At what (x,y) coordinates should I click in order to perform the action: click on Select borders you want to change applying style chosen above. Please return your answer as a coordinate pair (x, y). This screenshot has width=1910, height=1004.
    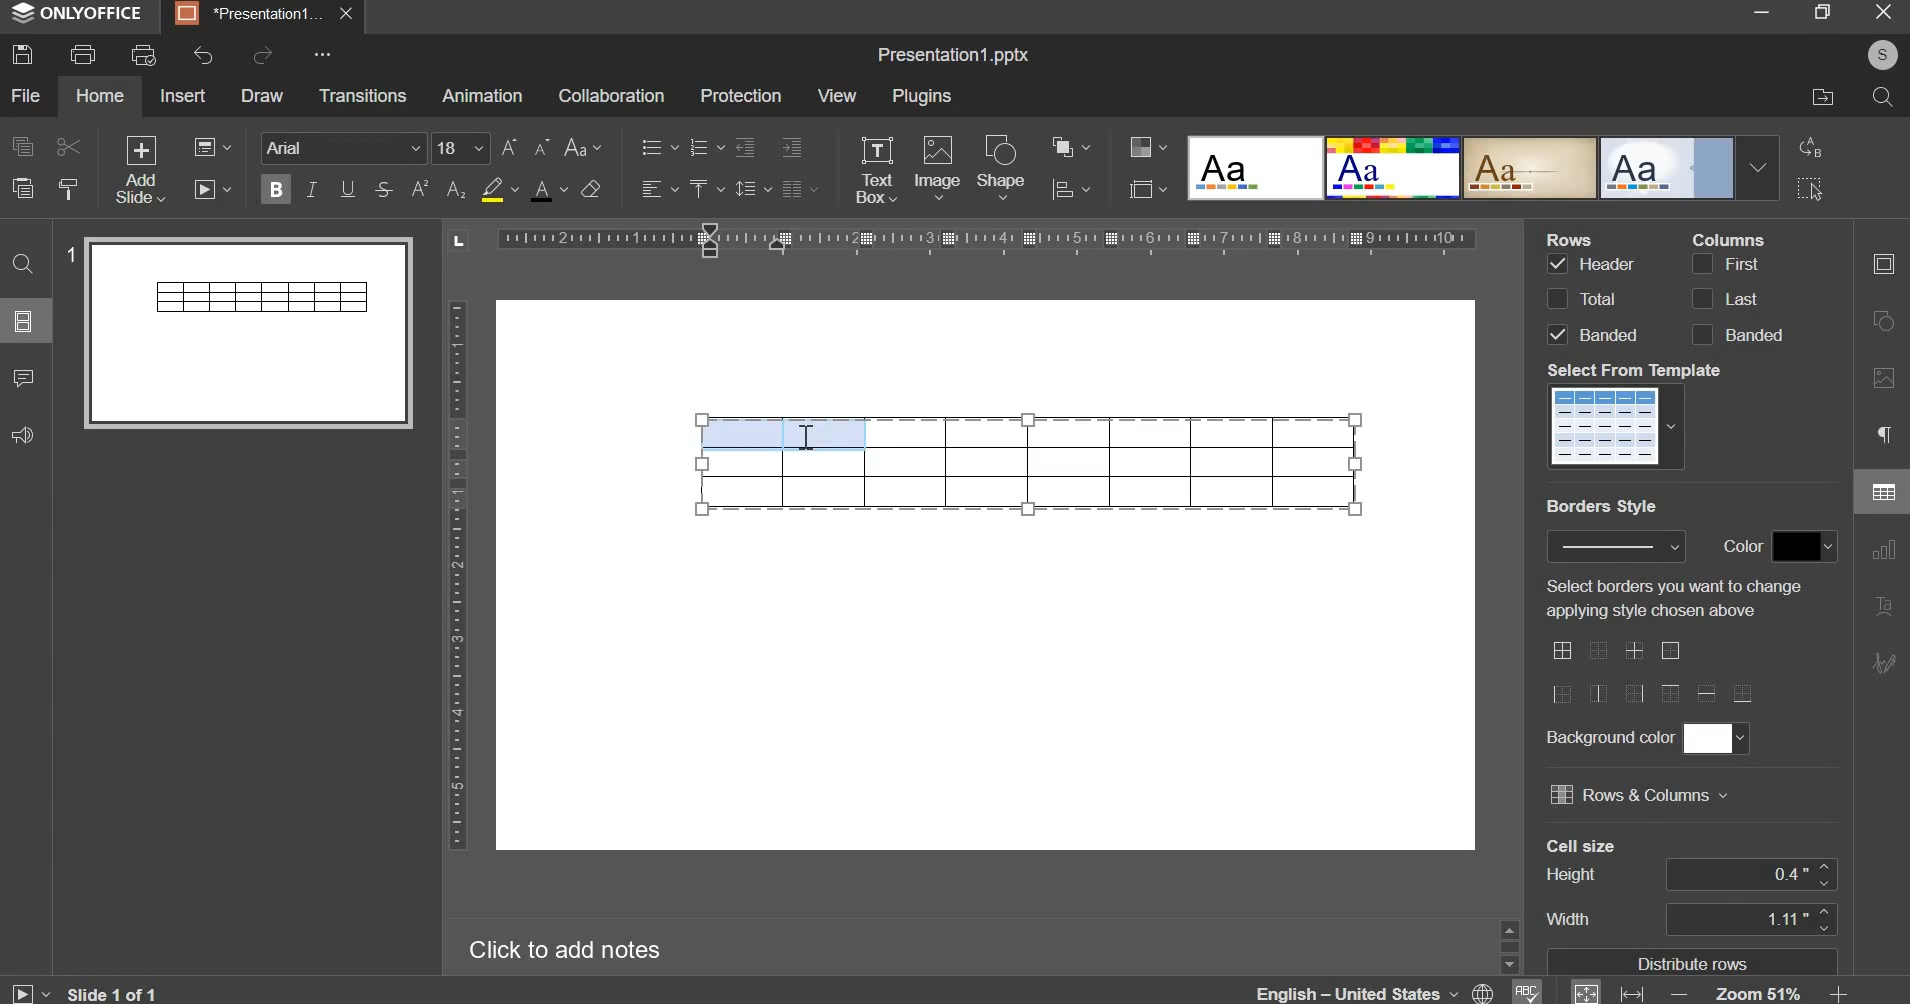
    Looking at the image, I should click on (1670, 598).